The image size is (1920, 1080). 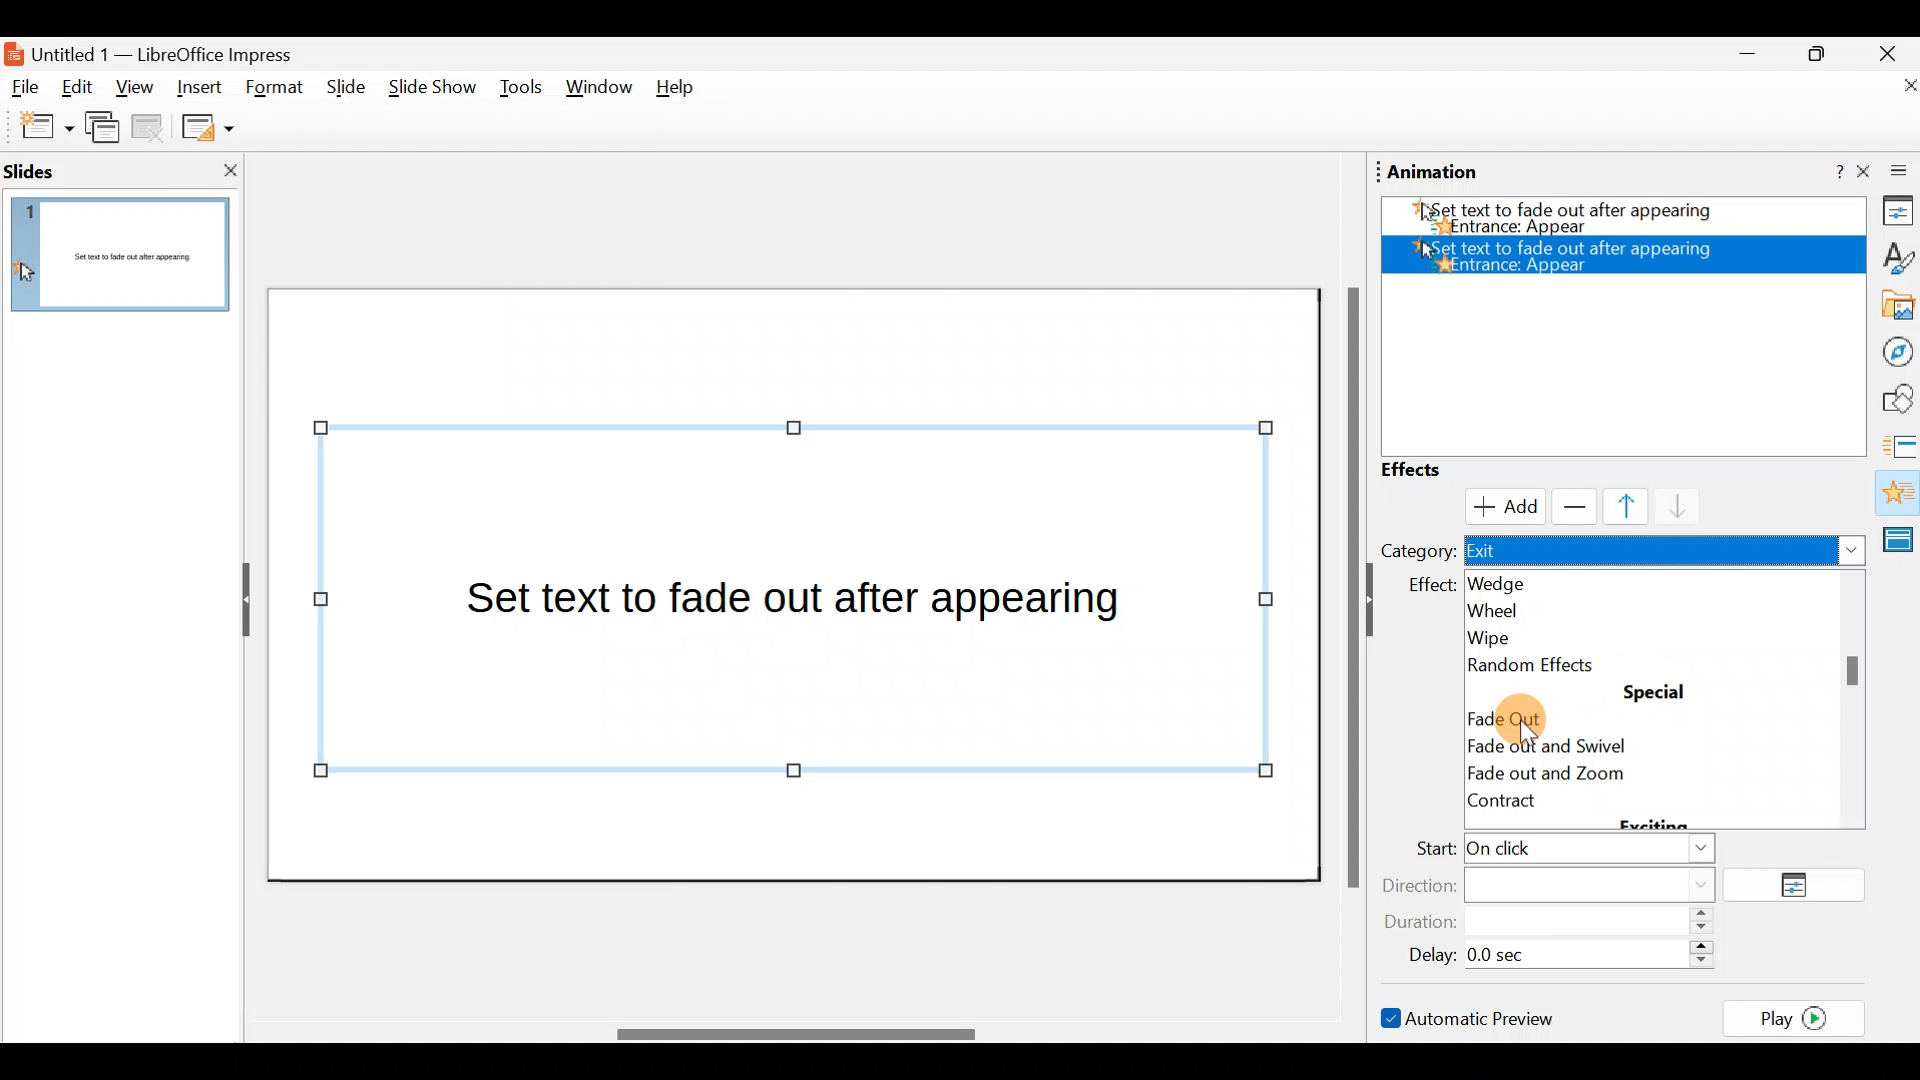 I want to click on New slide, so click(x=37, y=127).